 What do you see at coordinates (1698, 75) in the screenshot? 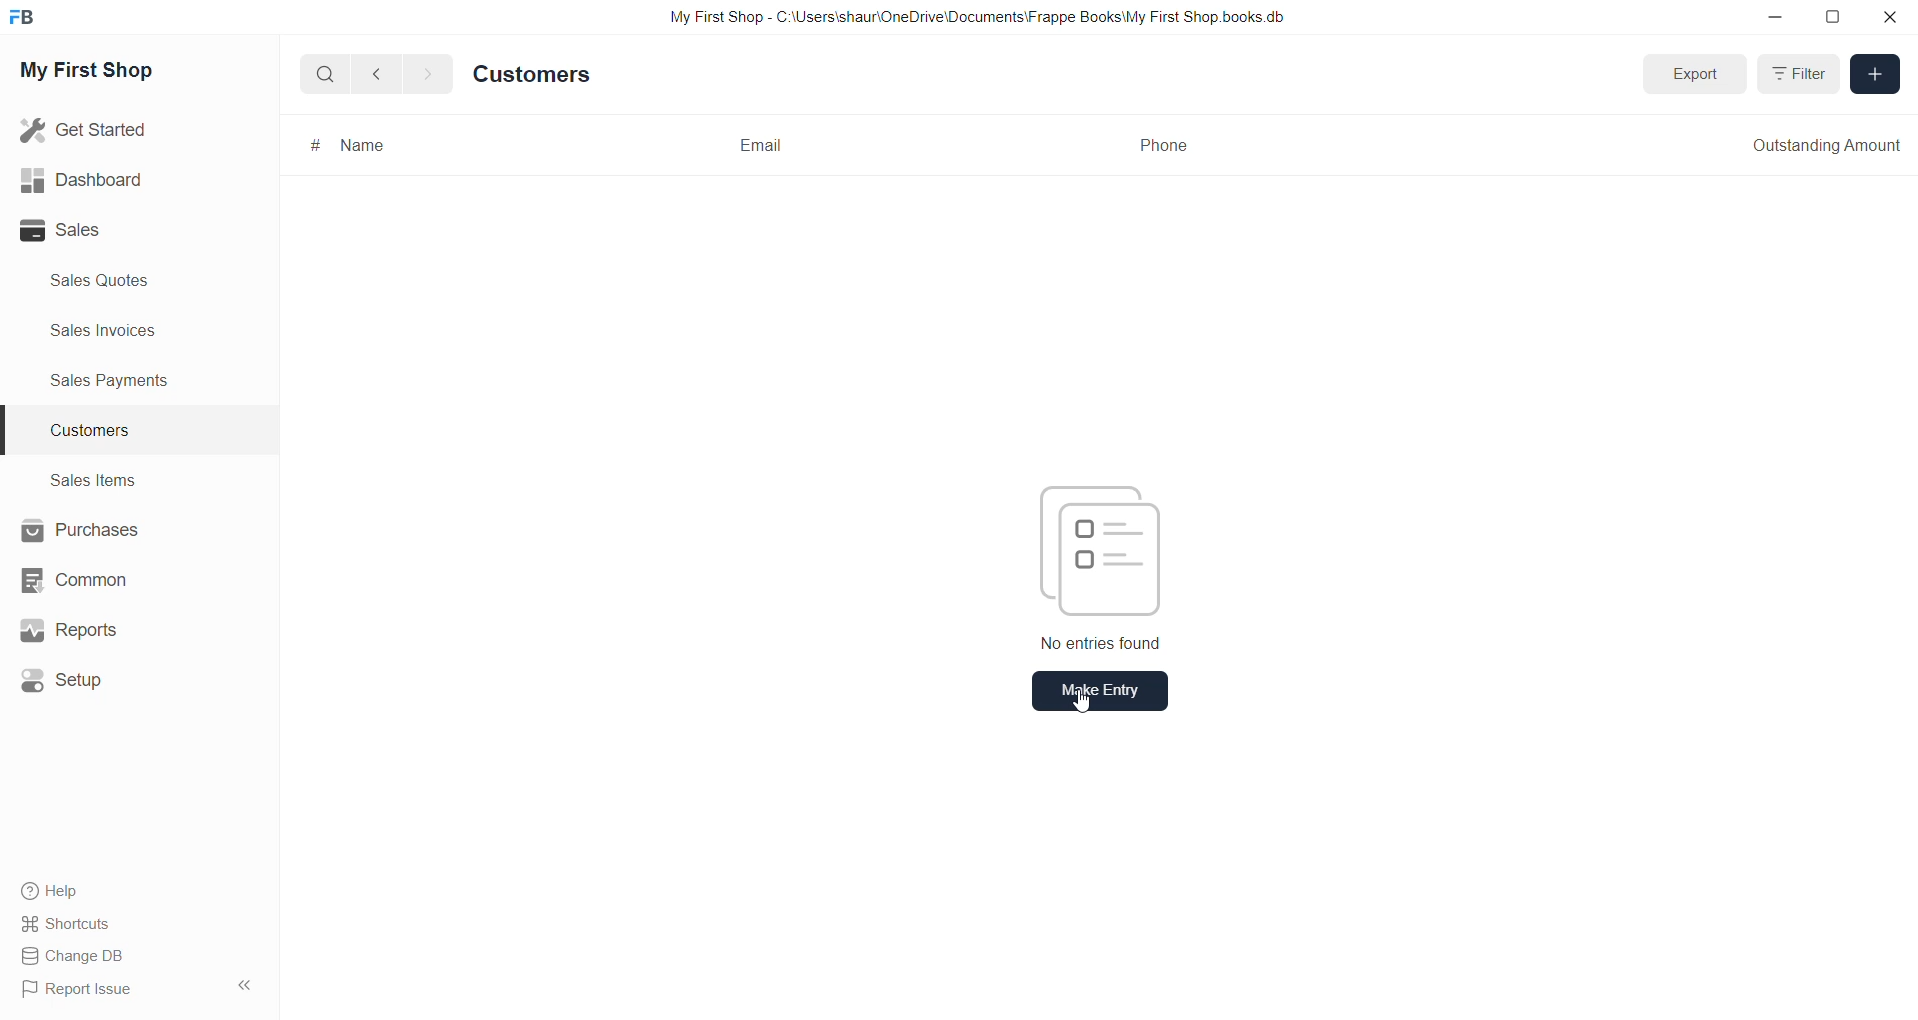
I see `Export` at bounding box center [1698, 75].